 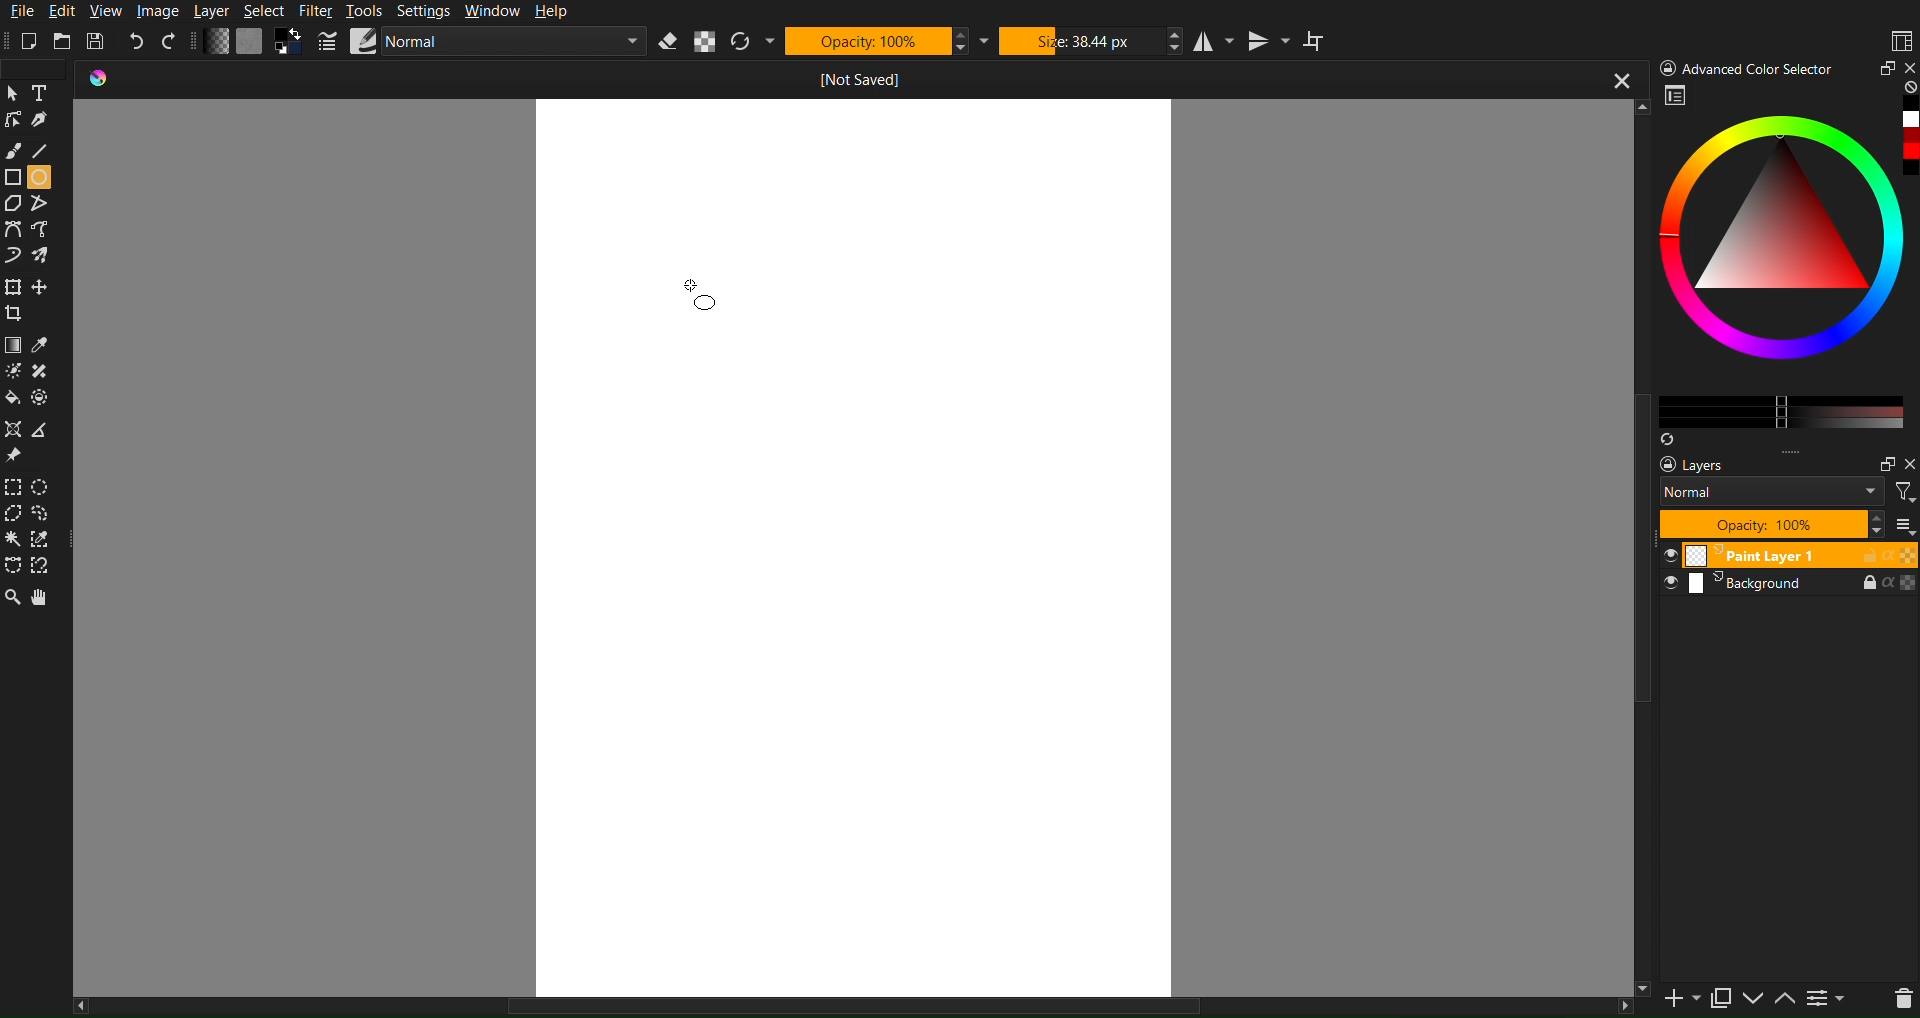 What do you see at coordinates (41, 514) in the screenshot?
I see `Selection free` at bounding box center [41, 514].